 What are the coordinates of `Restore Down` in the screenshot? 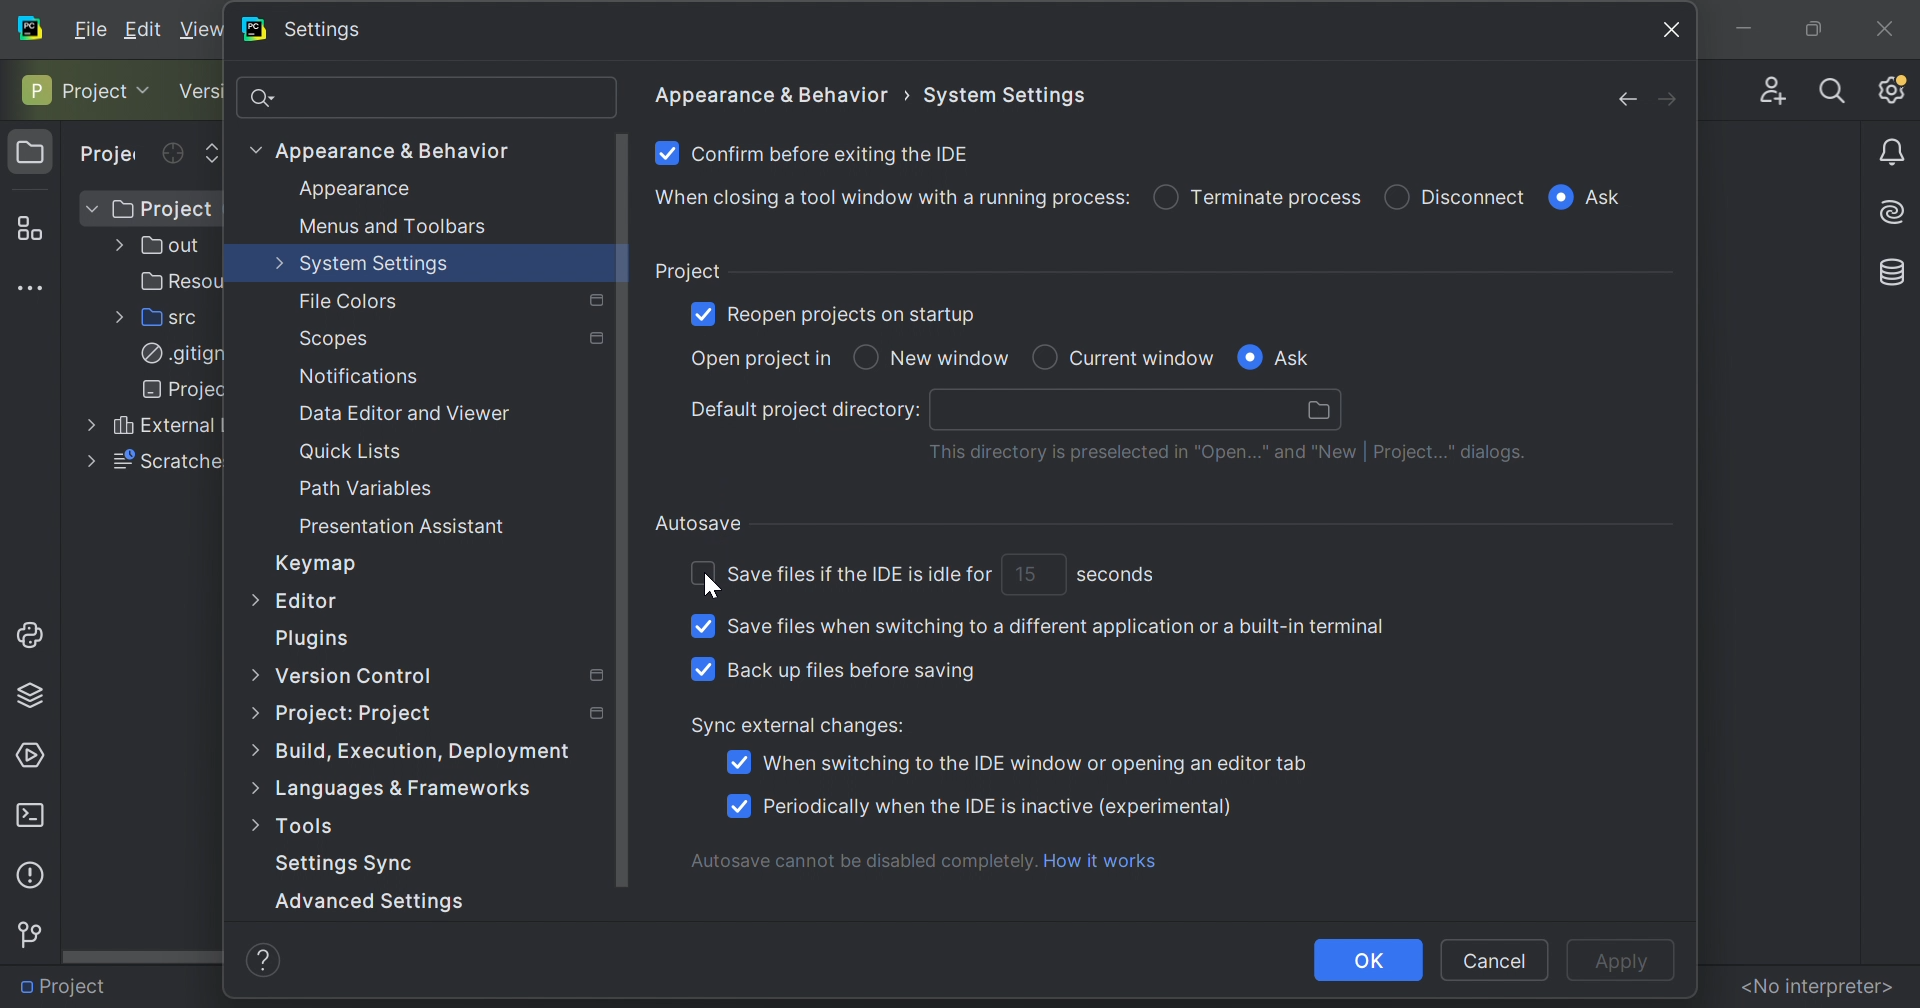 It's located at (1810, 28).